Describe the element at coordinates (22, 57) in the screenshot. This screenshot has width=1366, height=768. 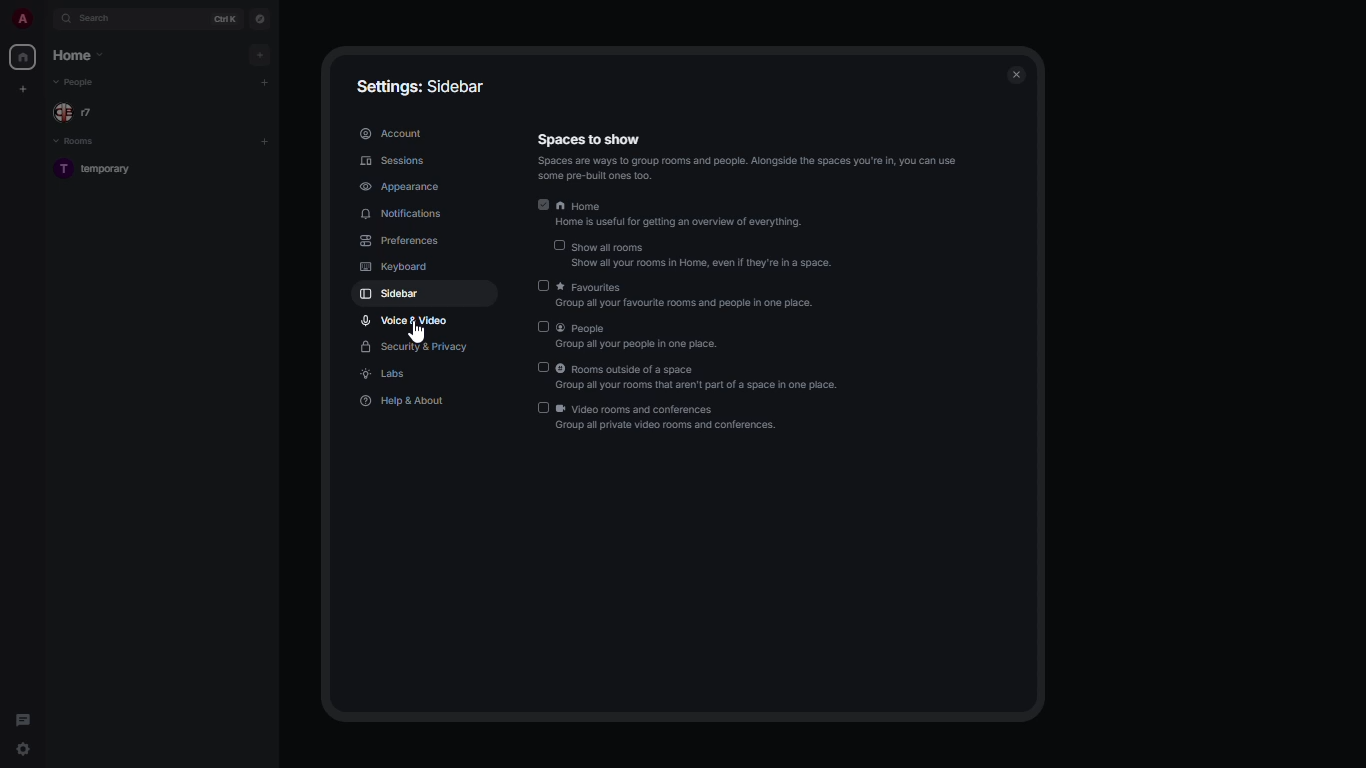
I see `home` at that location.